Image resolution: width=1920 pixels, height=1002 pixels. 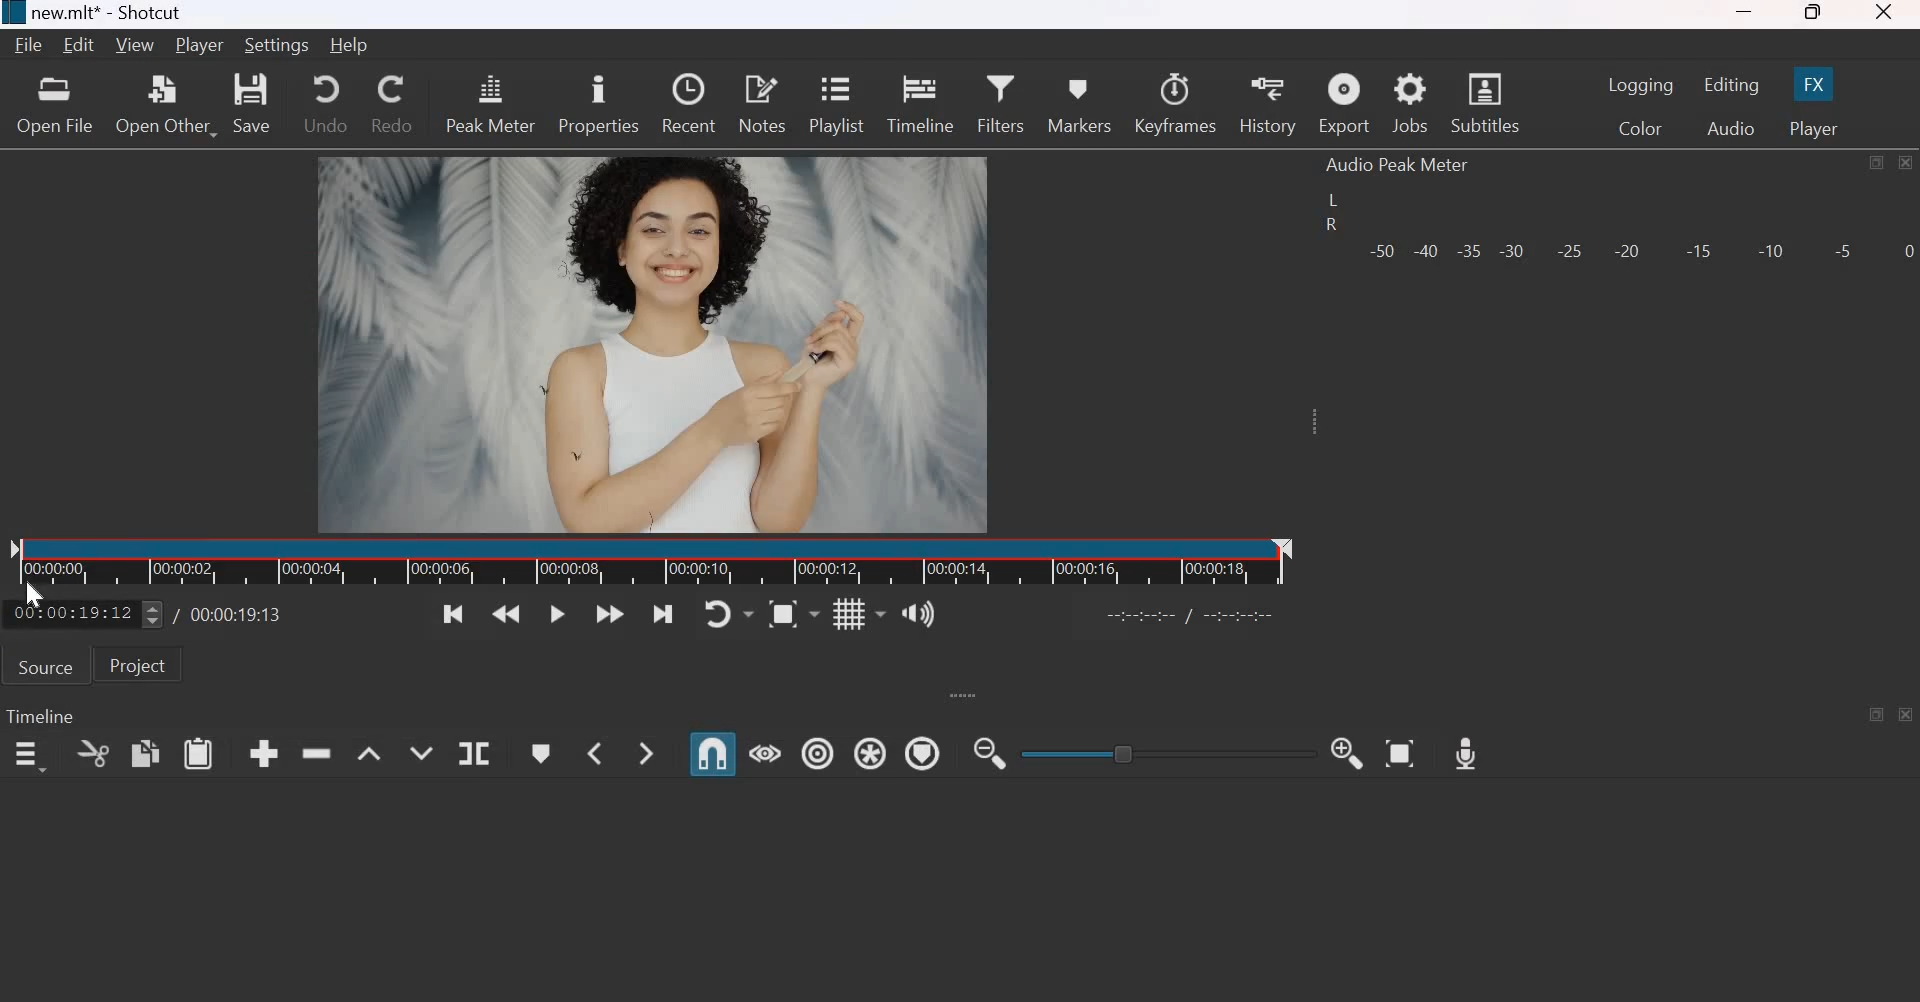 What do you see at coordinates (1346, 751) in the screenshot?
I see ` Zoom Timeline in` at bounding box center [1346, 751].